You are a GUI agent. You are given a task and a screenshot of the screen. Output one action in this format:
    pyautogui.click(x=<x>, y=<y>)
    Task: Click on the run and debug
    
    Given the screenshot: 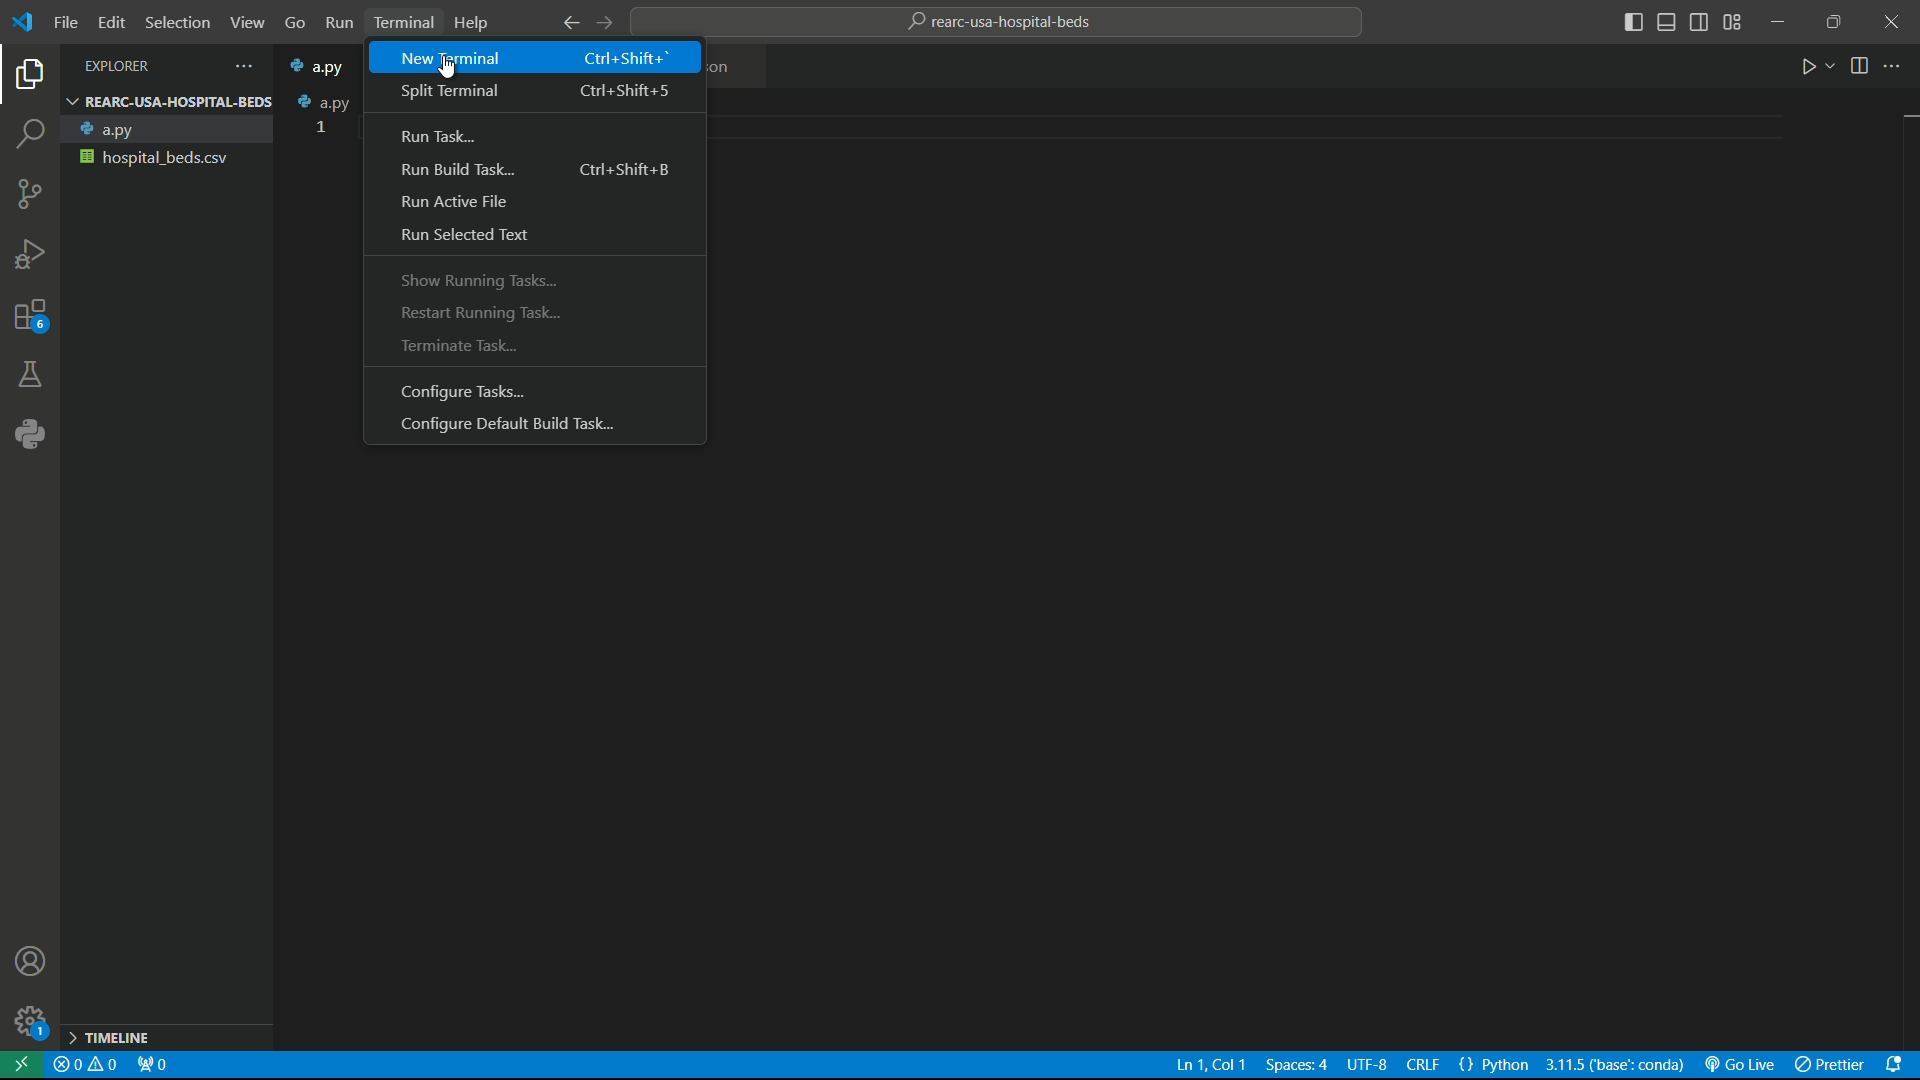 What is the action you would take?
    pyautogui.click(x=30, y=250)
    